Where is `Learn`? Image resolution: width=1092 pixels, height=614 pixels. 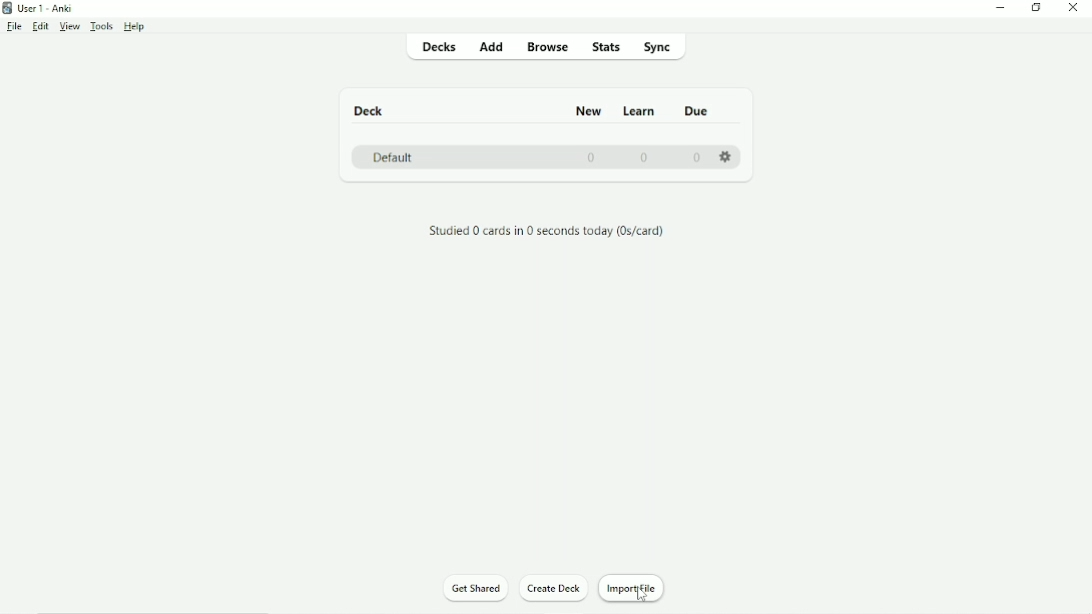
Learn is located at coordinates (641, 111).